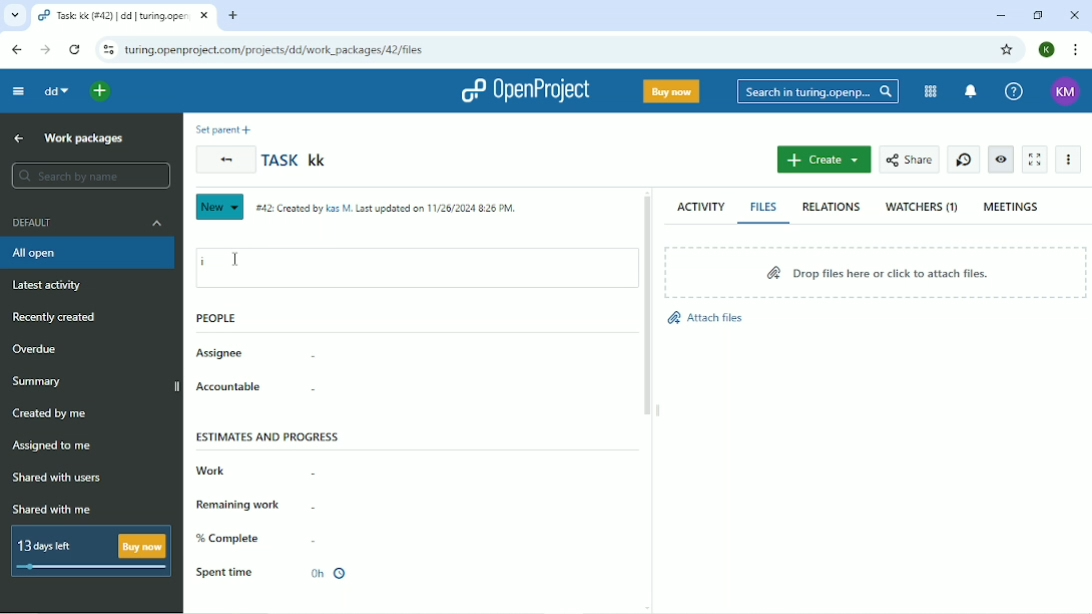  Describe the element at coordinates (1014, 90) in the screenshot. I see `Help` at that location.